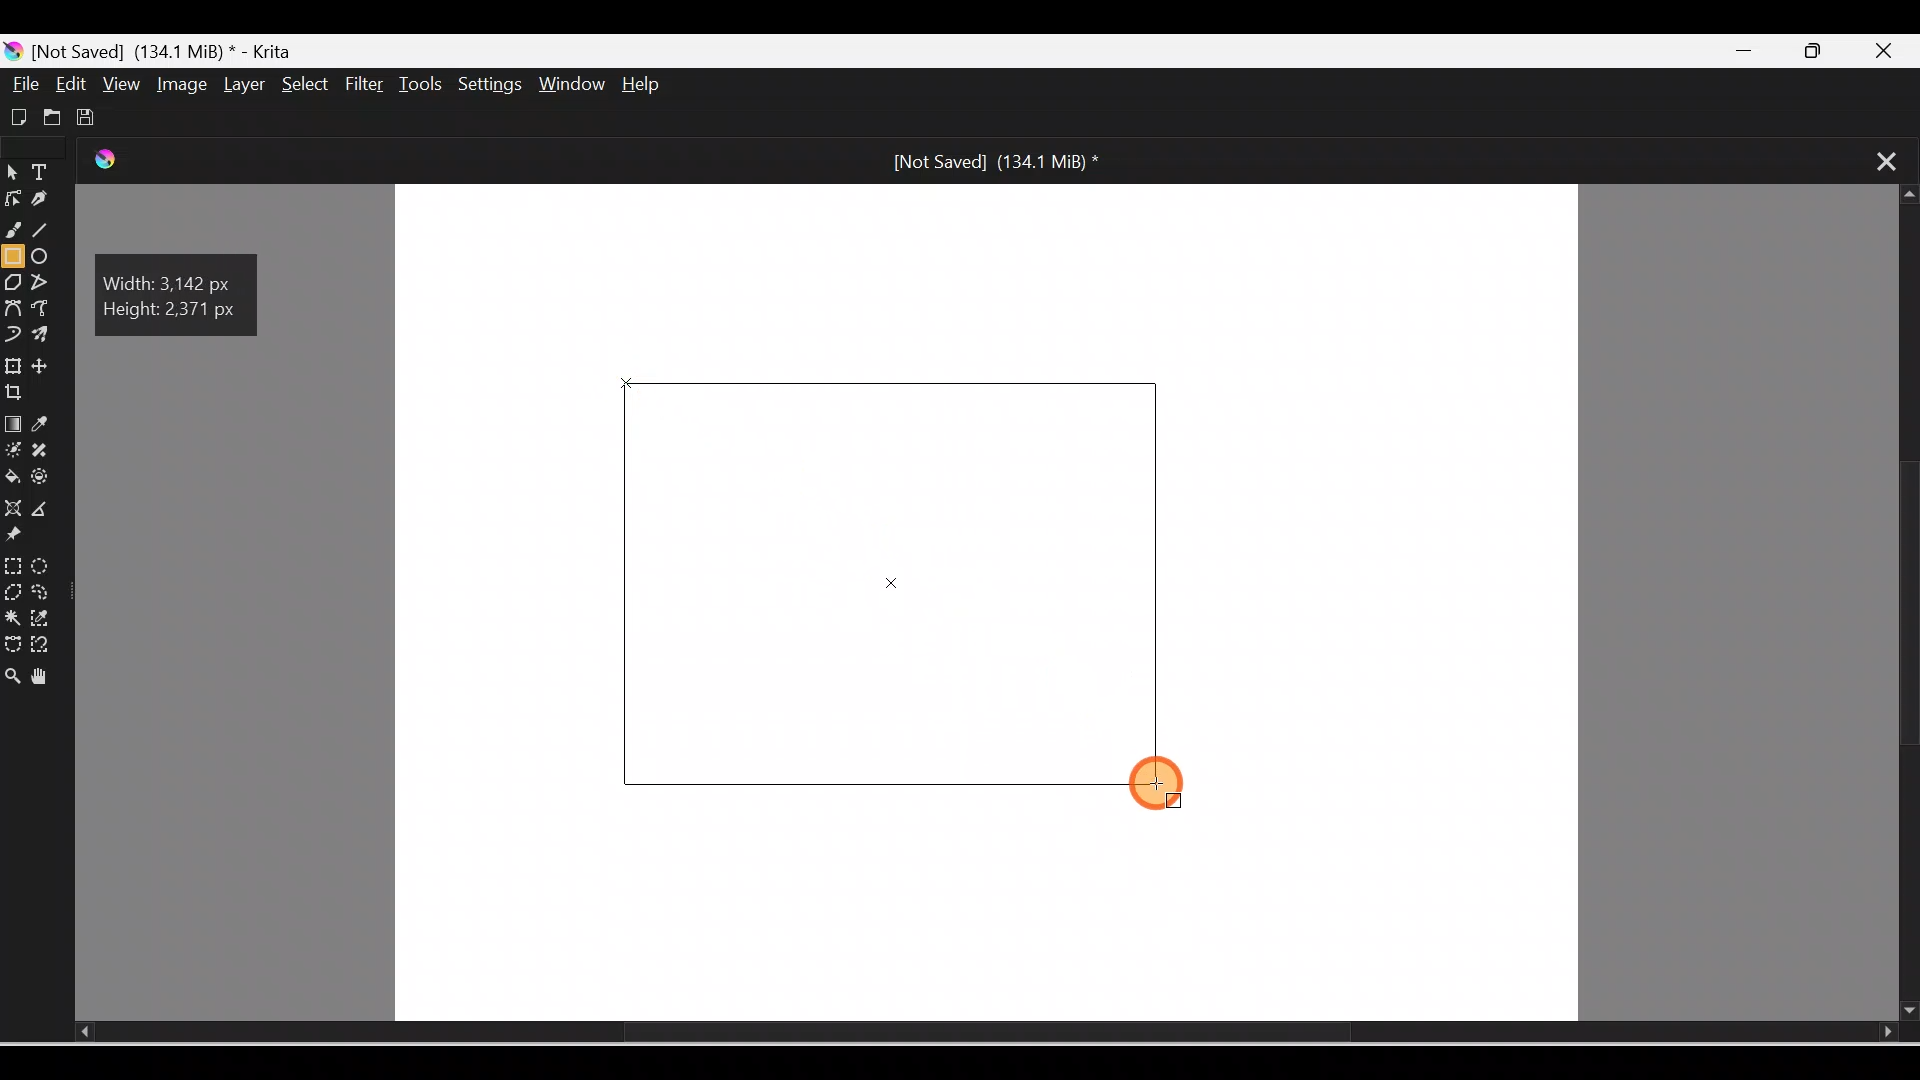 The width and height of the screenshot is (1920, 1080). Describe the element at coordinates (44, 673) in the screenshot. I see `Pan tool` at that location.